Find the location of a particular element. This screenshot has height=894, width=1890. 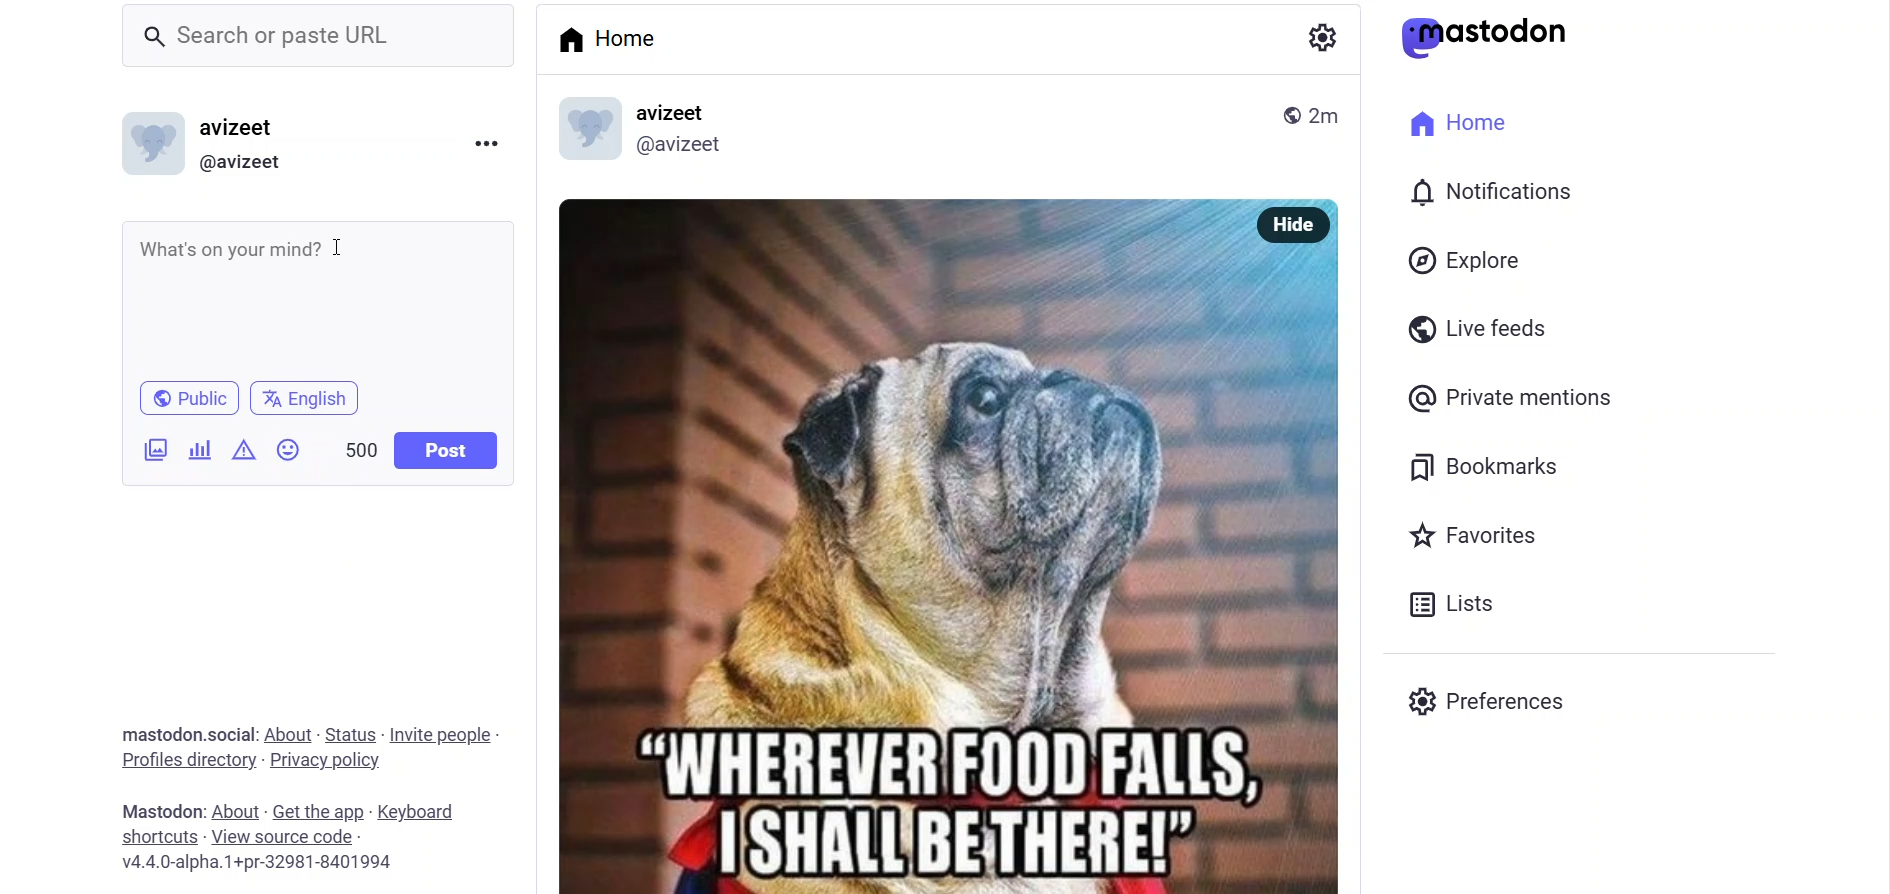

status is located at coordinates (348, 732).